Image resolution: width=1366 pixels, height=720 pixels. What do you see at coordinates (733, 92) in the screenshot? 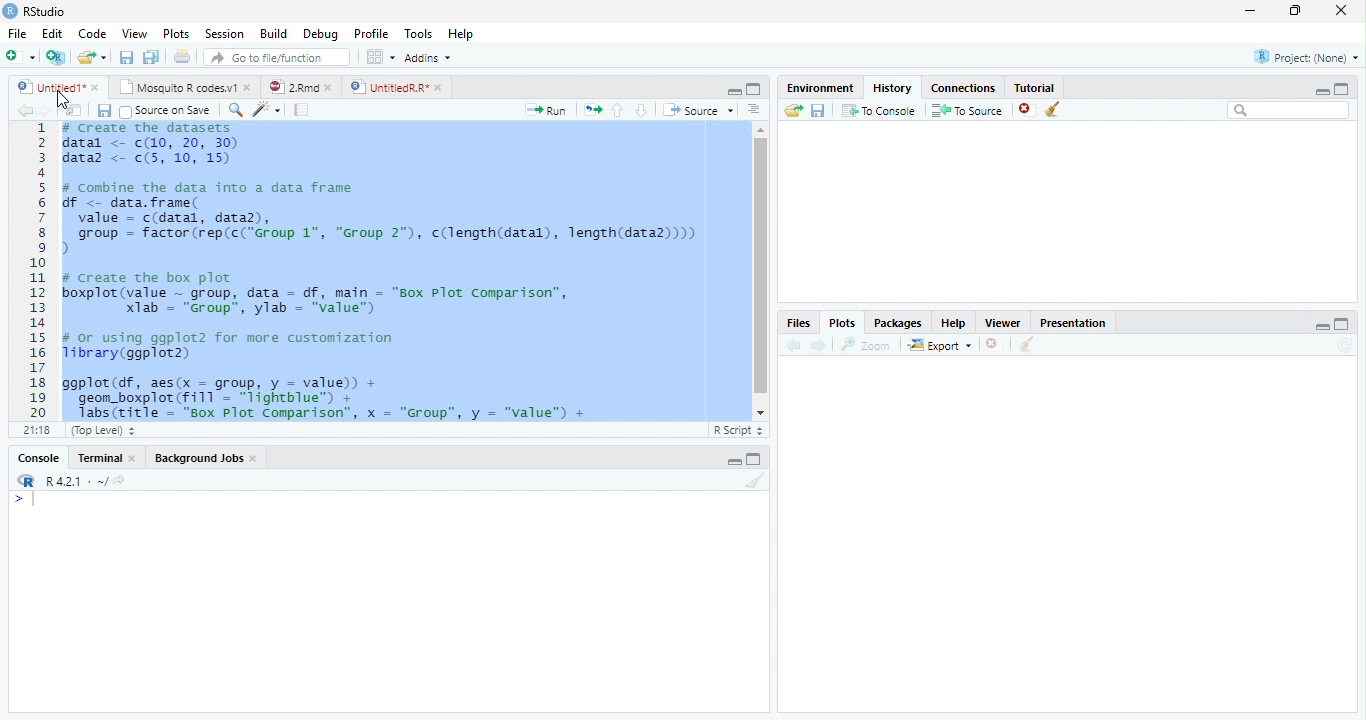
I see `Minimize` at bounding box center [733, 92].